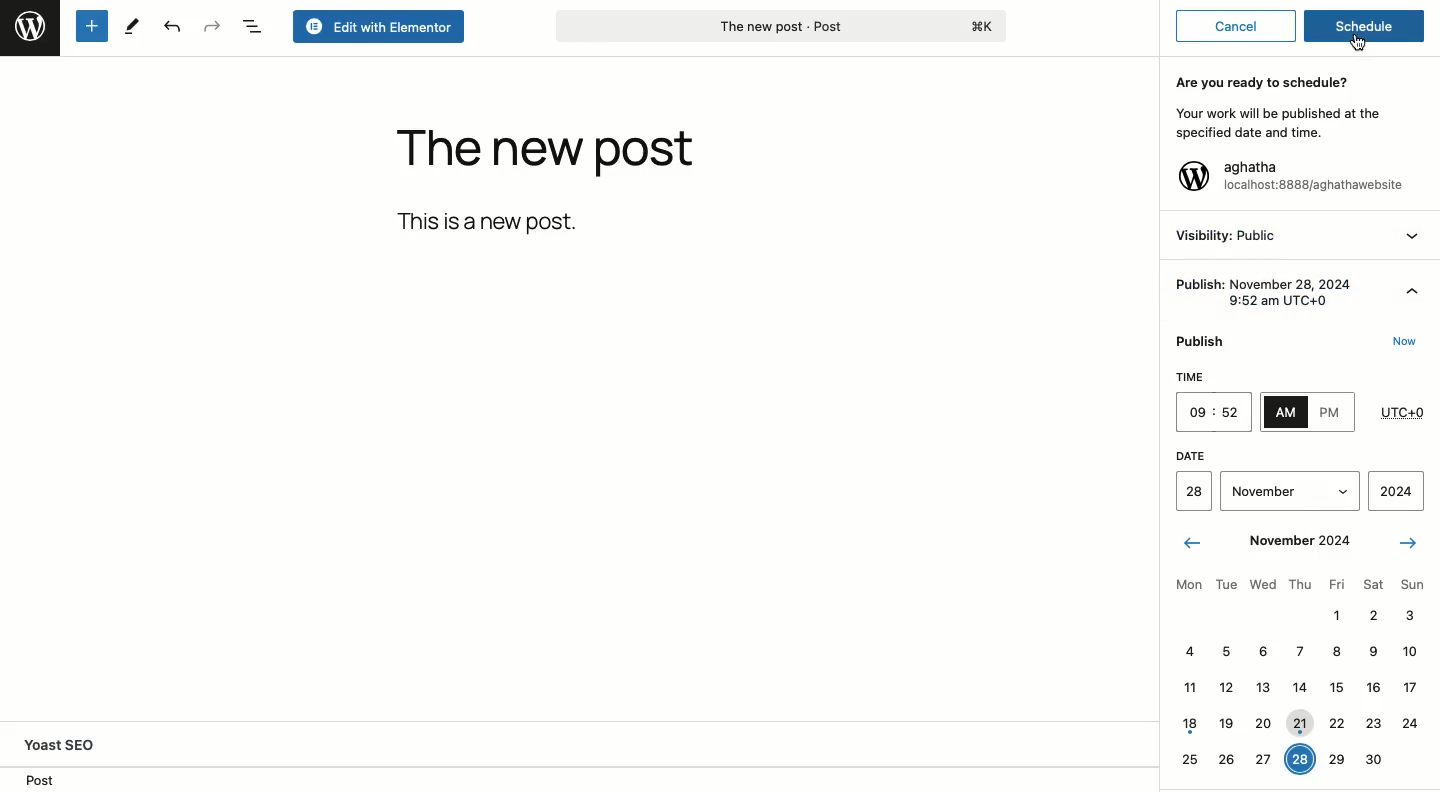 This screenshot has width=1440, height=792. Describe the element at coordinates (1226, 687) in the screenshot. I see `12` at that location.